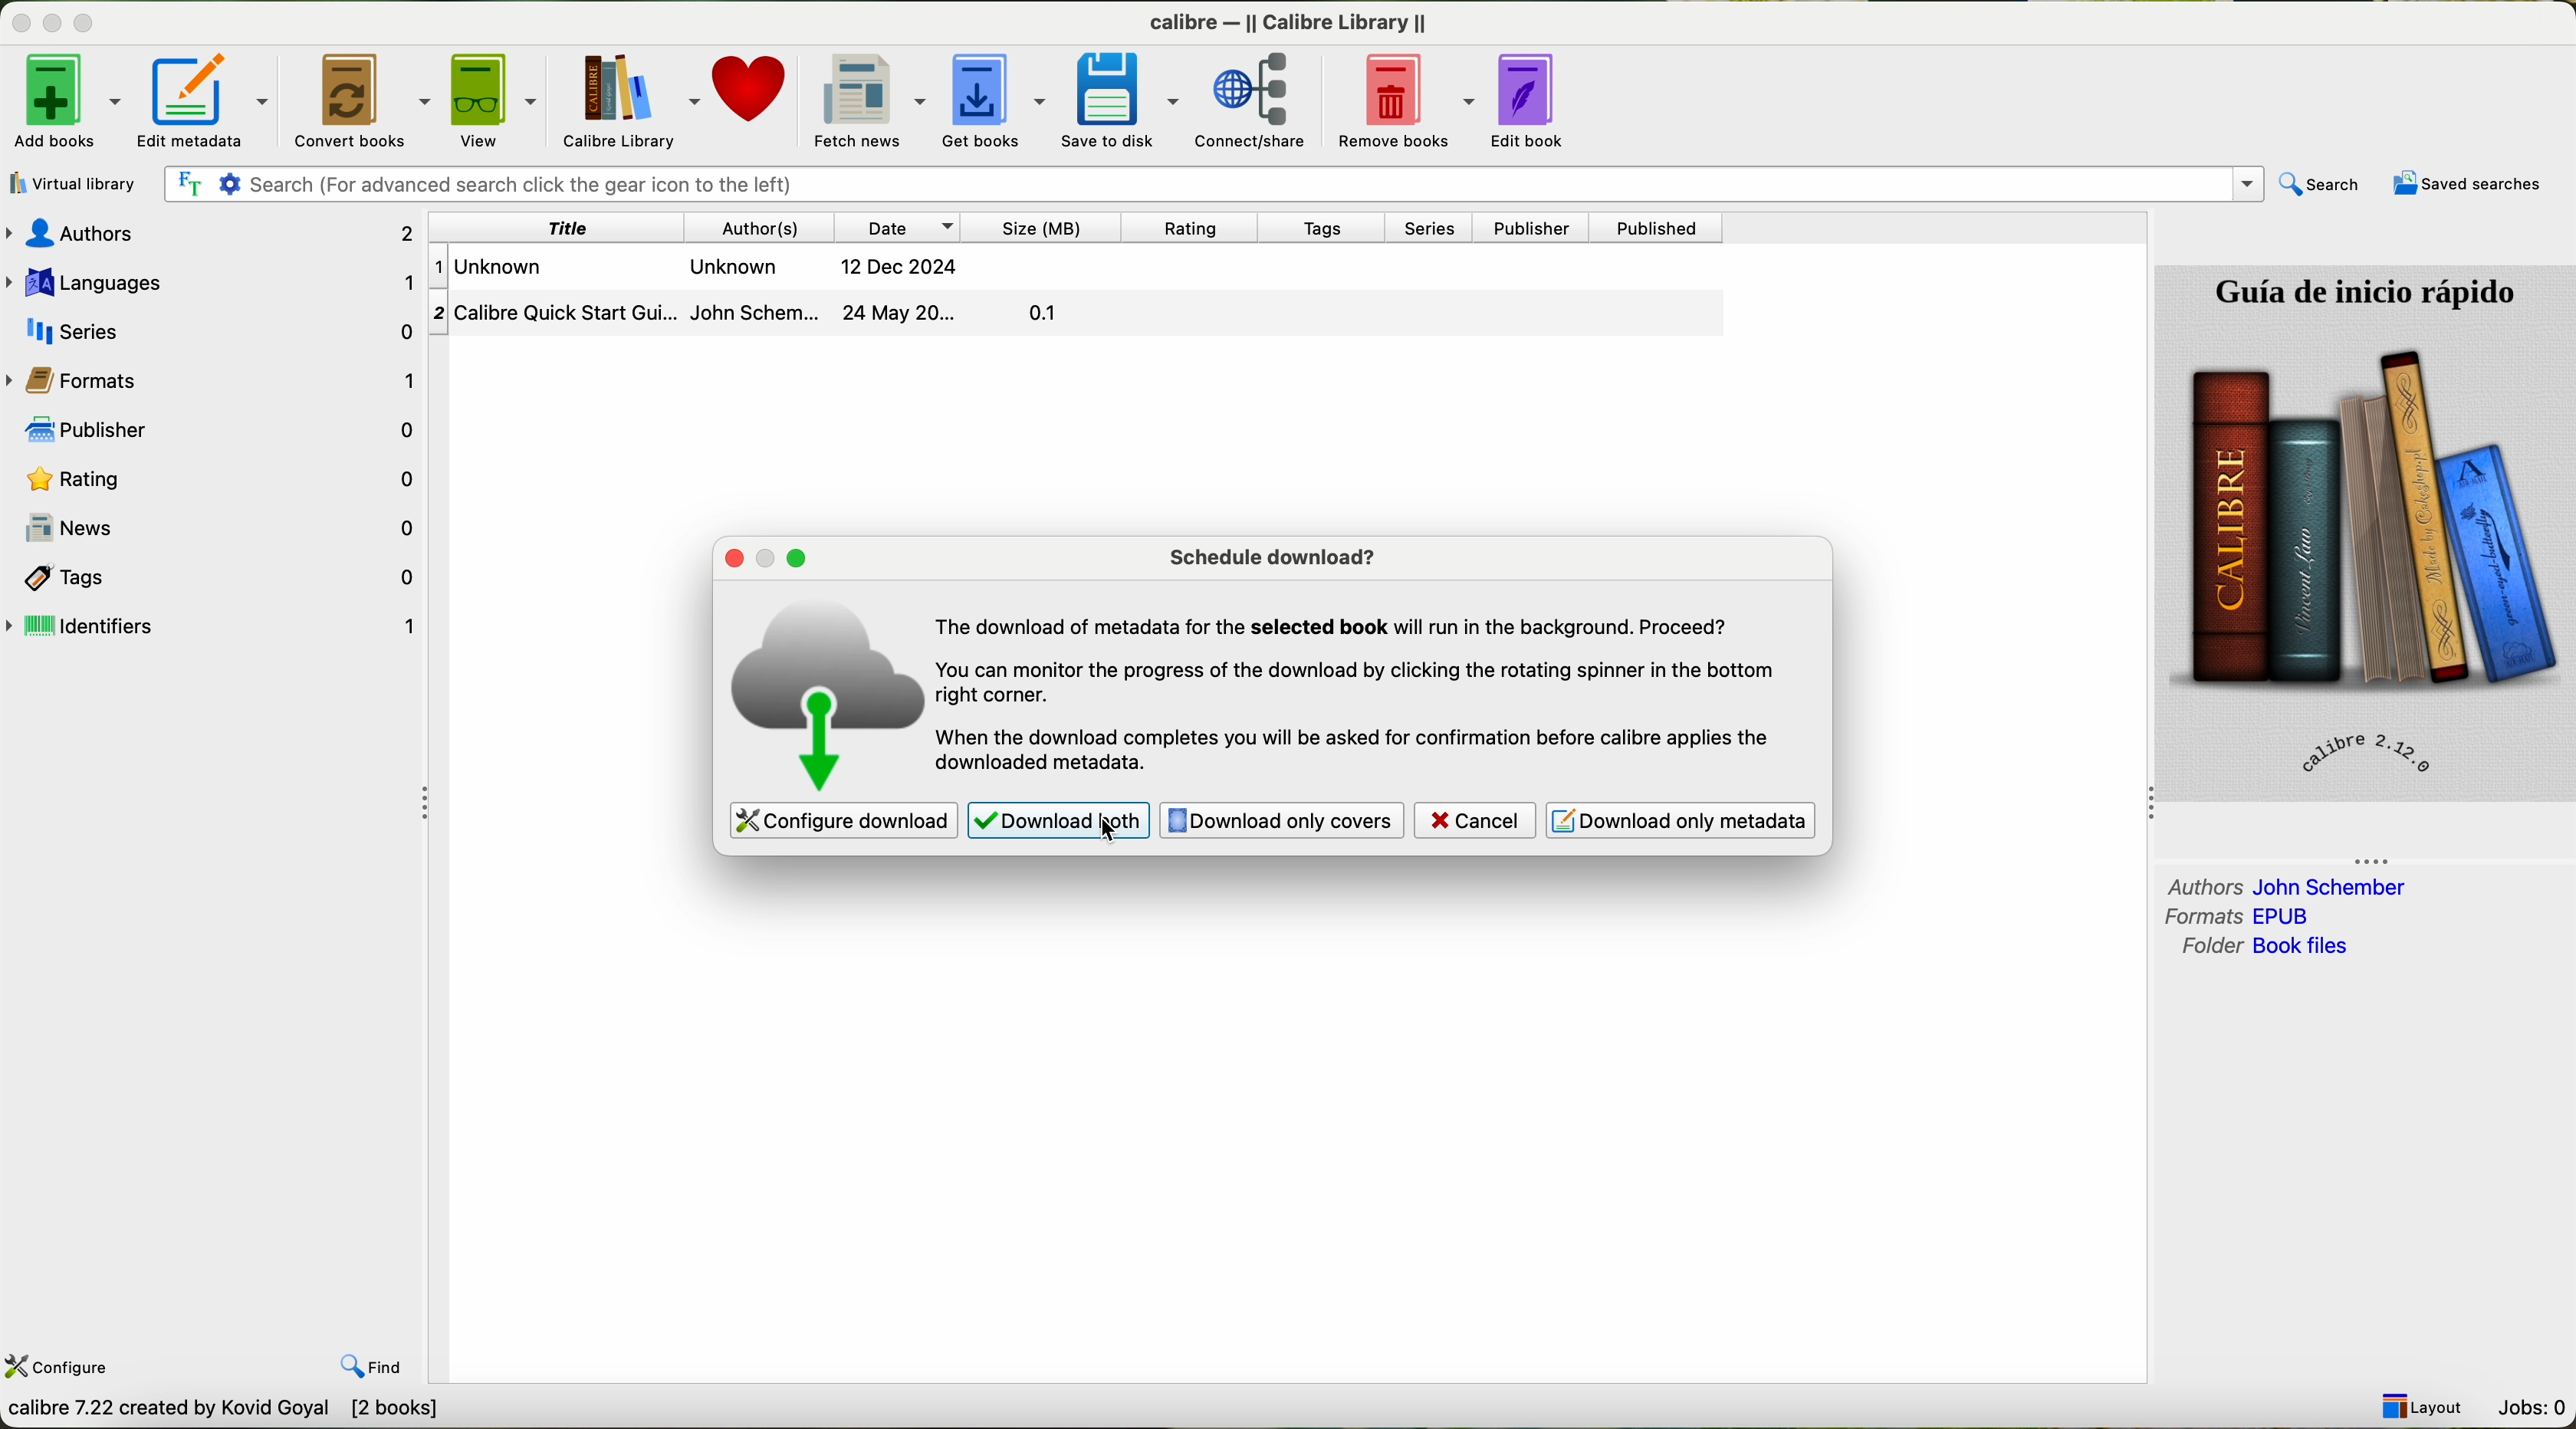 The image size is (2576, 1429). What do you see at coordinates (225, 483) in the screenshot?
I see `Rating` at bounding box center [225, 483].